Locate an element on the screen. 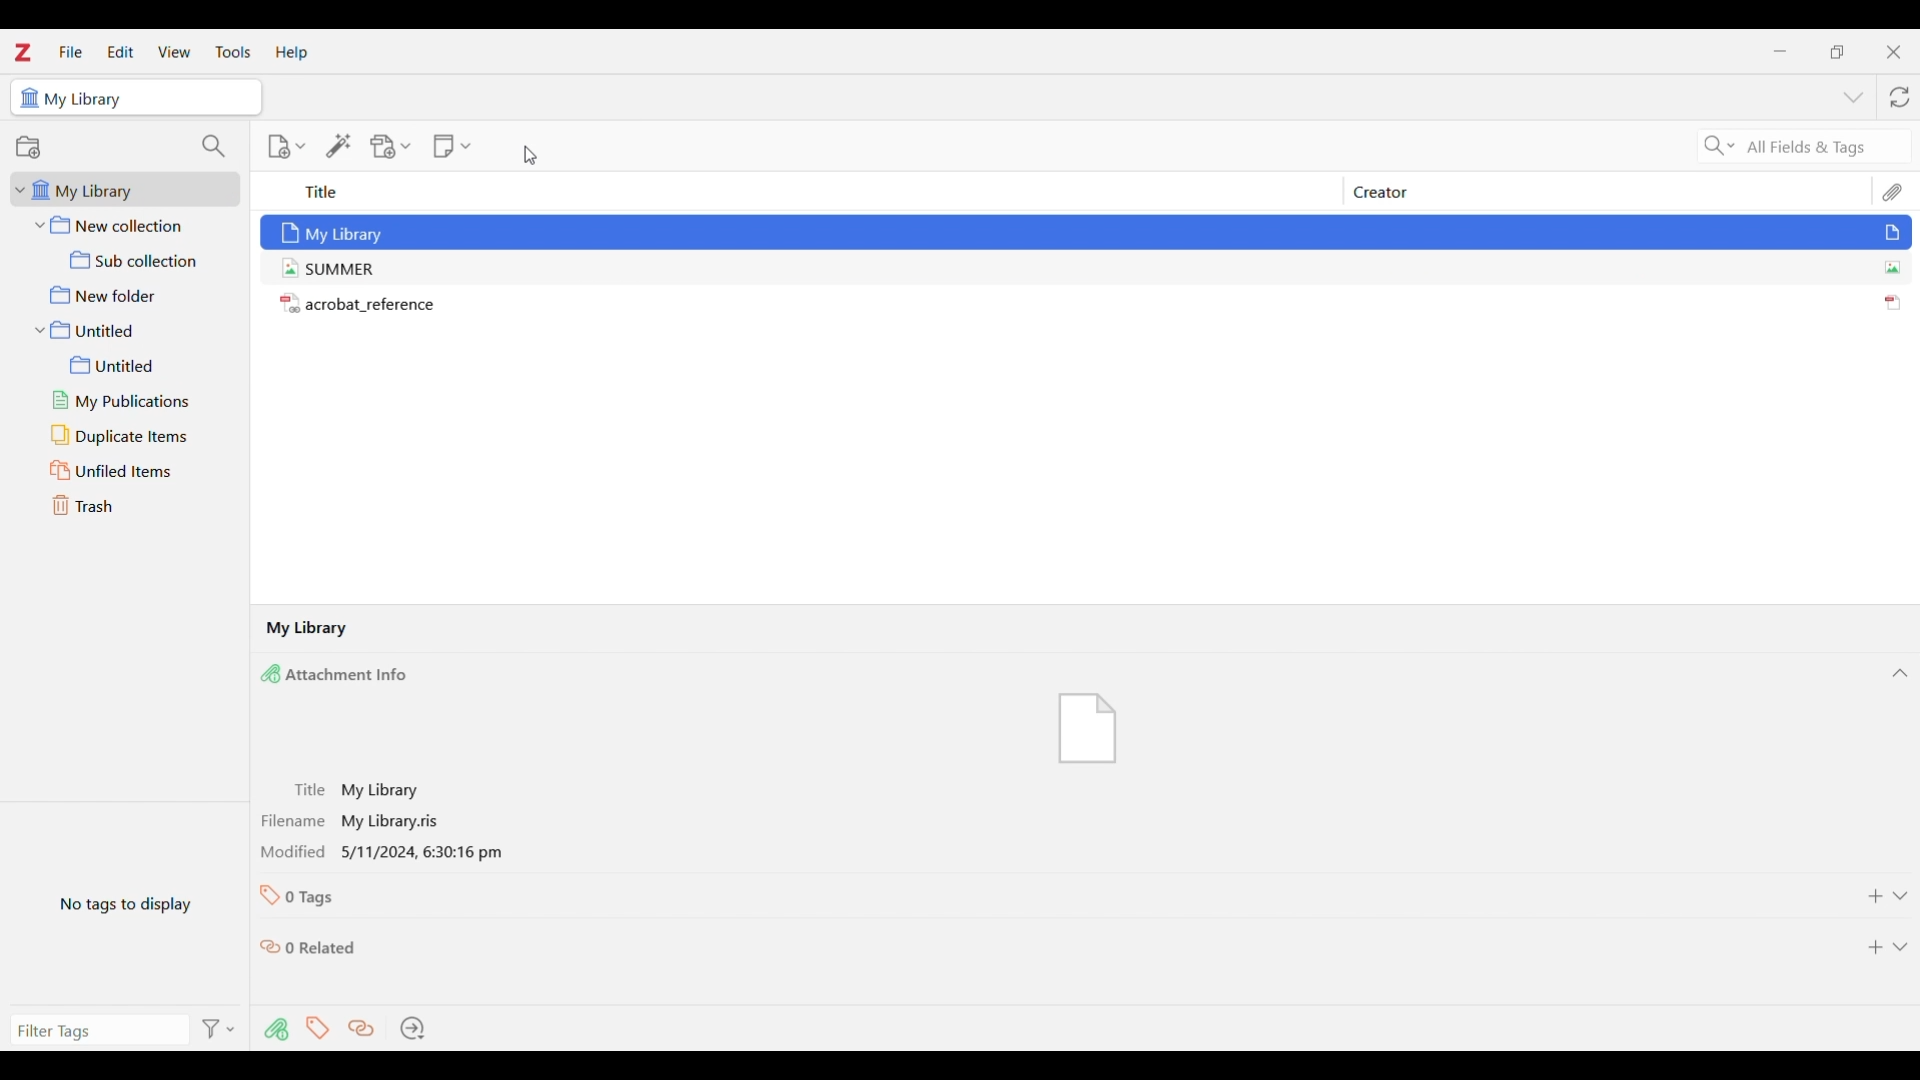 Image resolution: width=1920 pixels, height=1080 pixels. Software logo is located at coordinates (22, 52).